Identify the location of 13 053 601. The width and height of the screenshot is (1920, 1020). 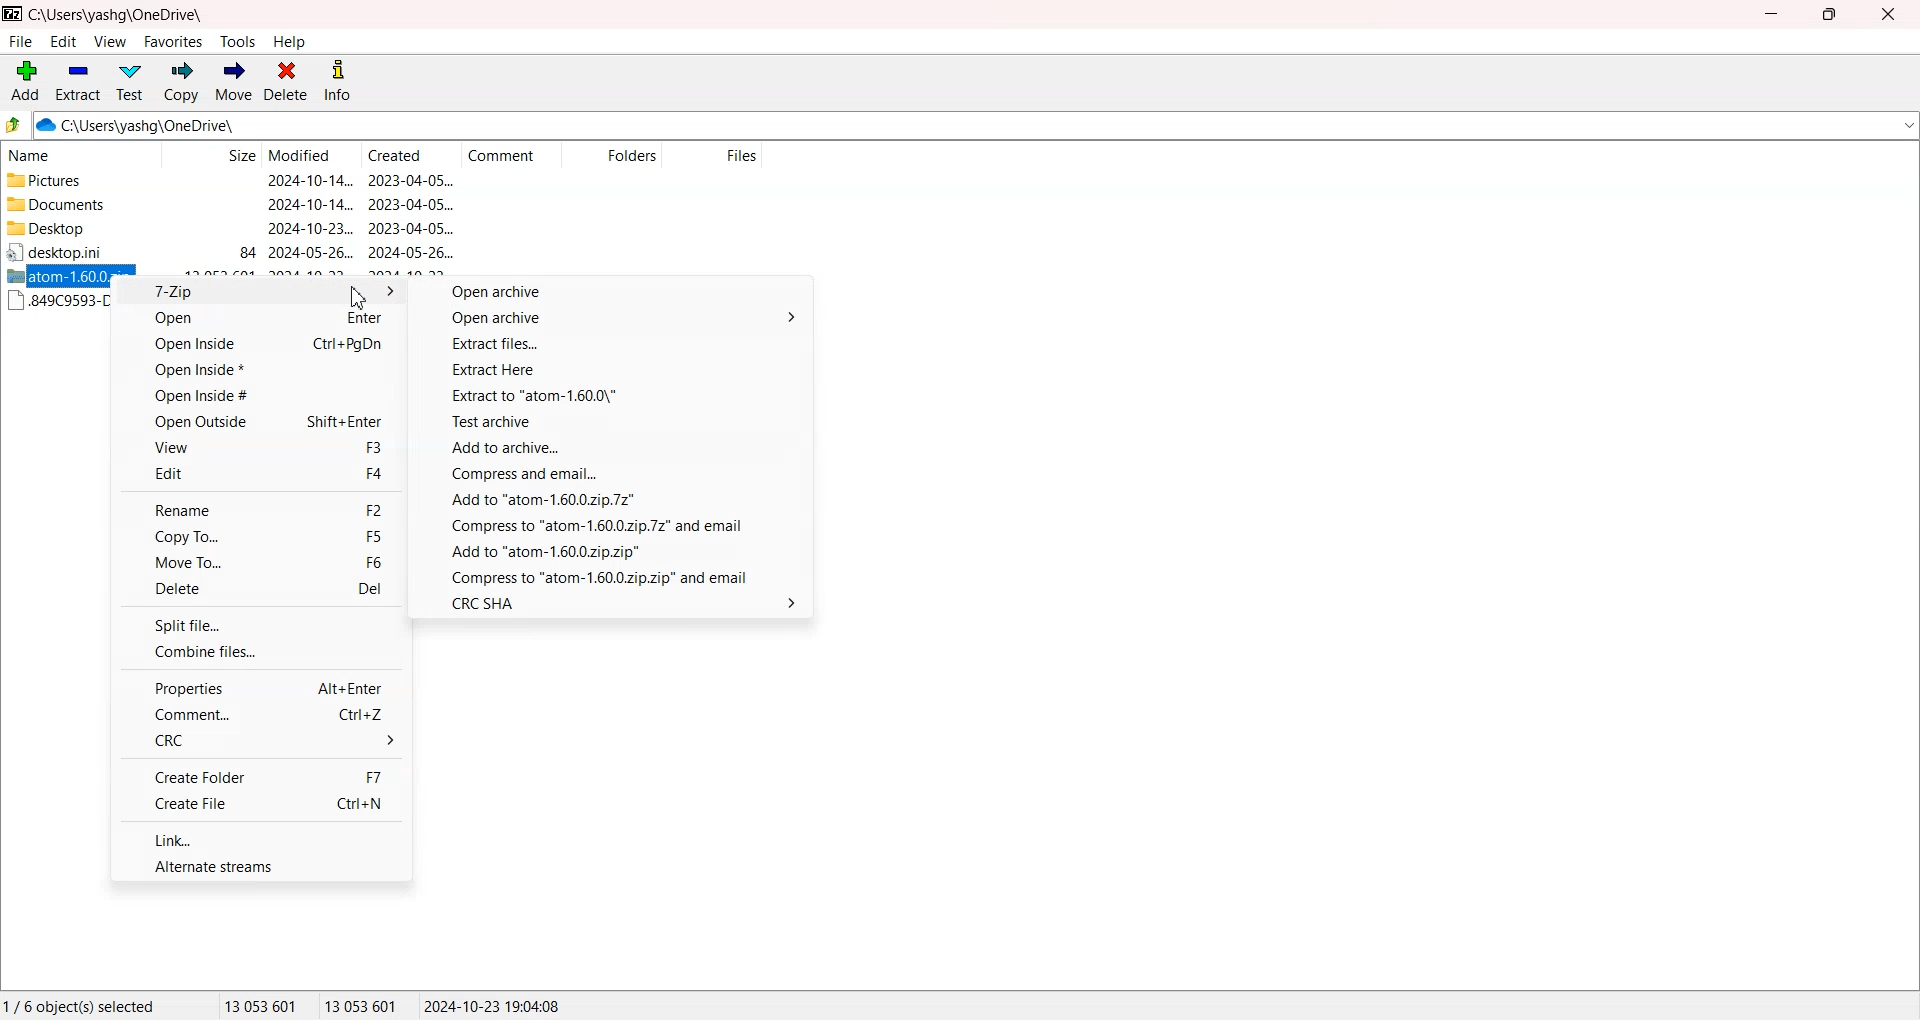
(362, 1005).